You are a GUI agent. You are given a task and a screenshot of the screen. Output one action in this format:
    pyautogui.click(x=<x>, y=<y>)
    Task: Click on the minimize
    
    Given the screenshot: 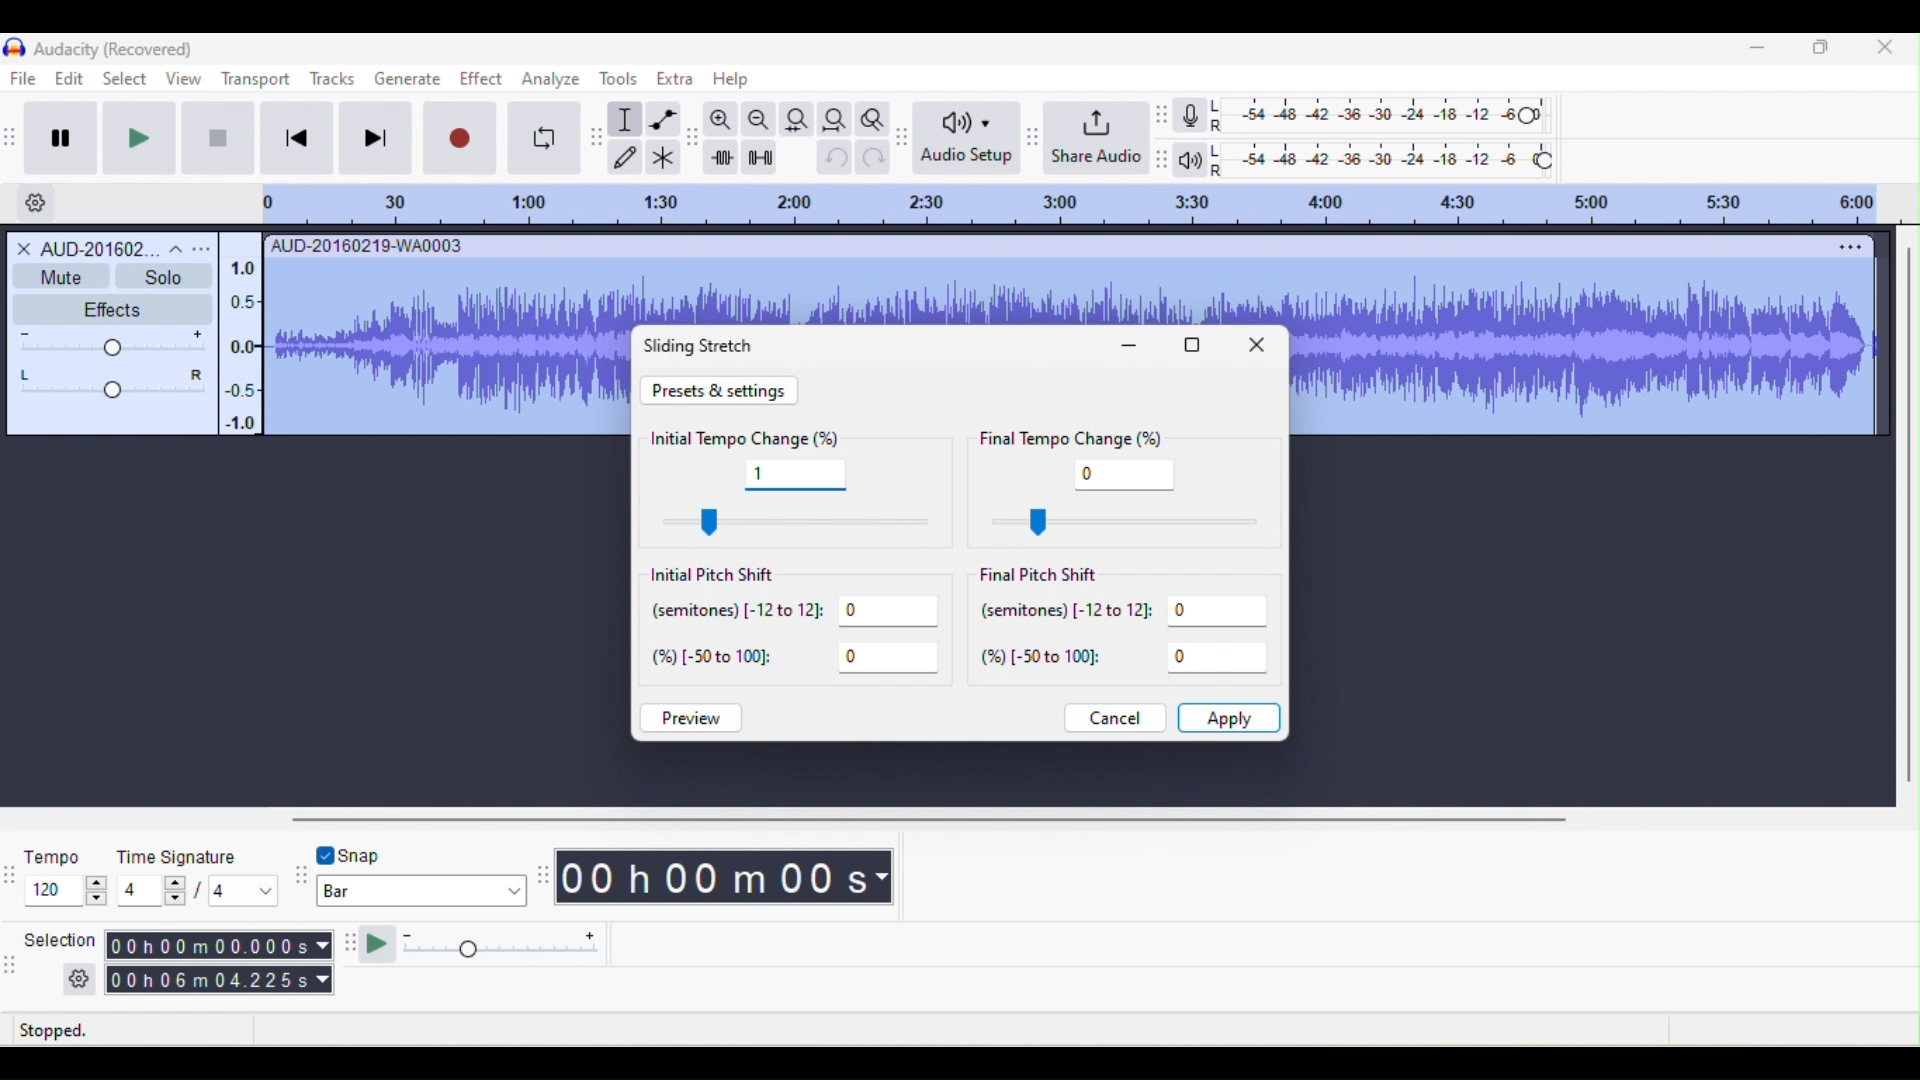 What is the action you would take?
    pyautogui.click(x=1132, y=346)
    